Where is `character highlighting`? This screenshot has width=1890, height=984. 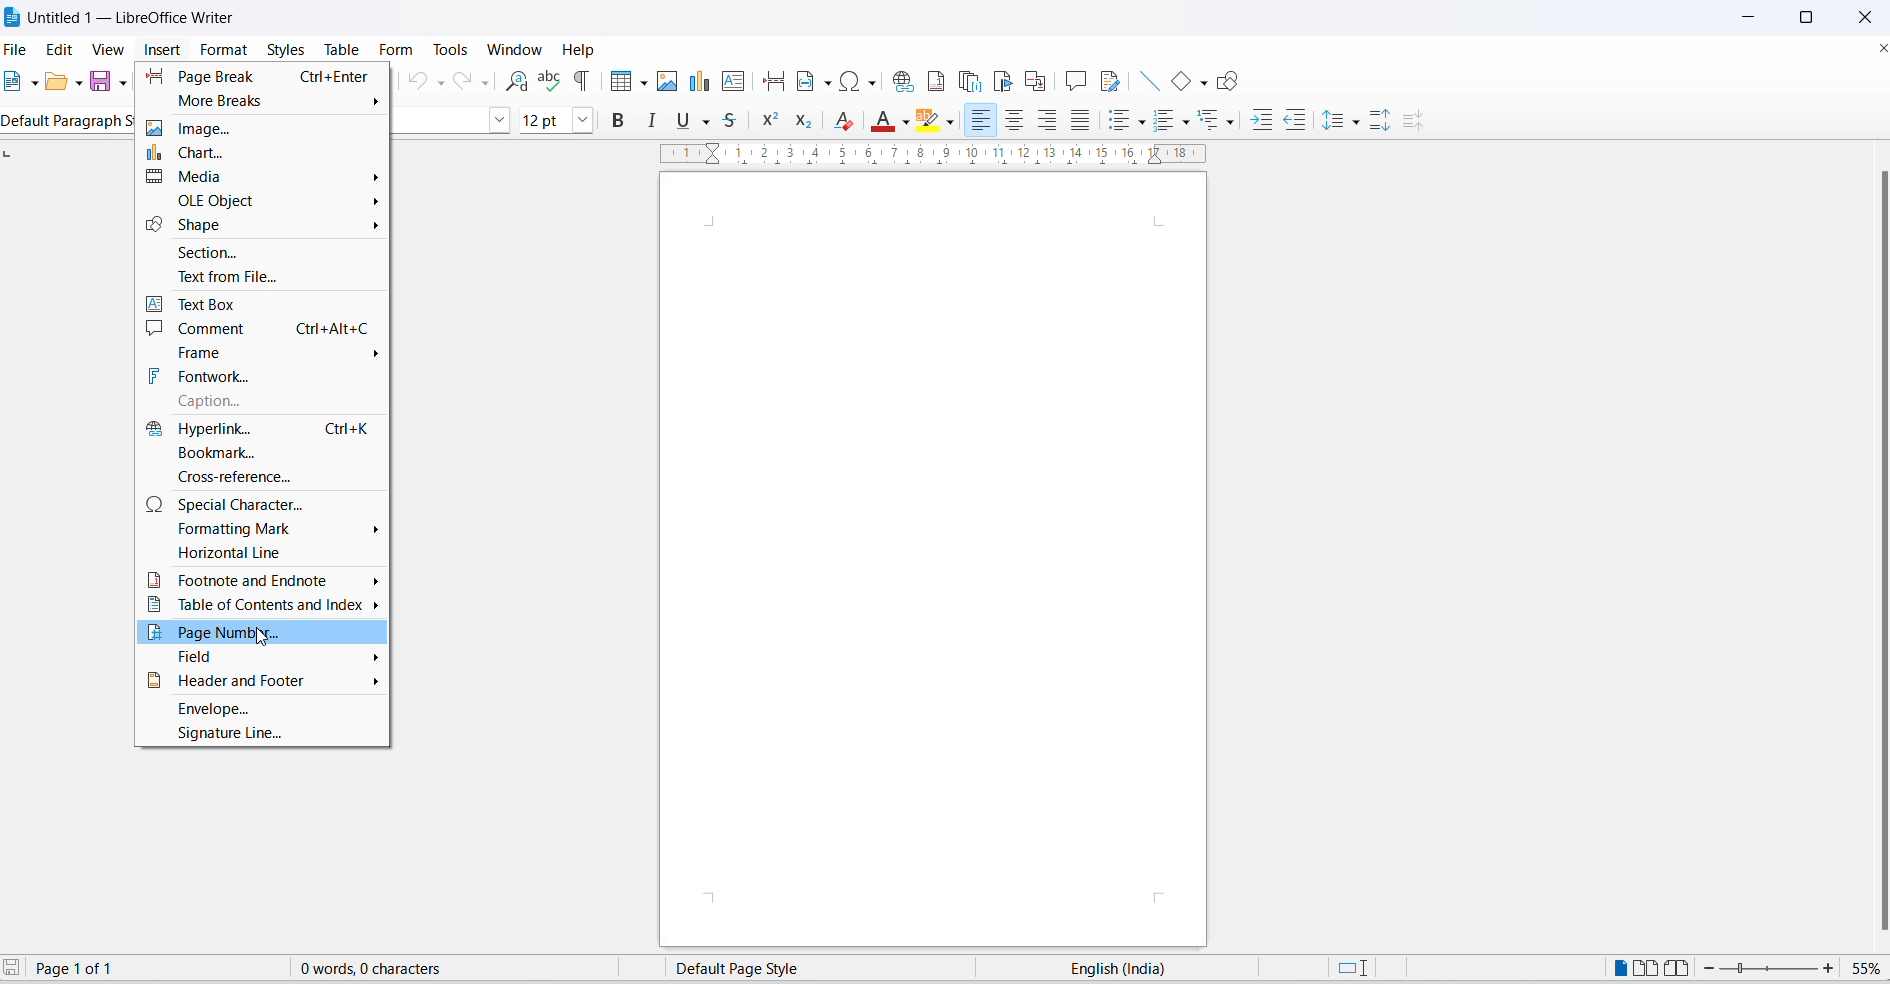 character highlighting is located at coordinates (930, 123).